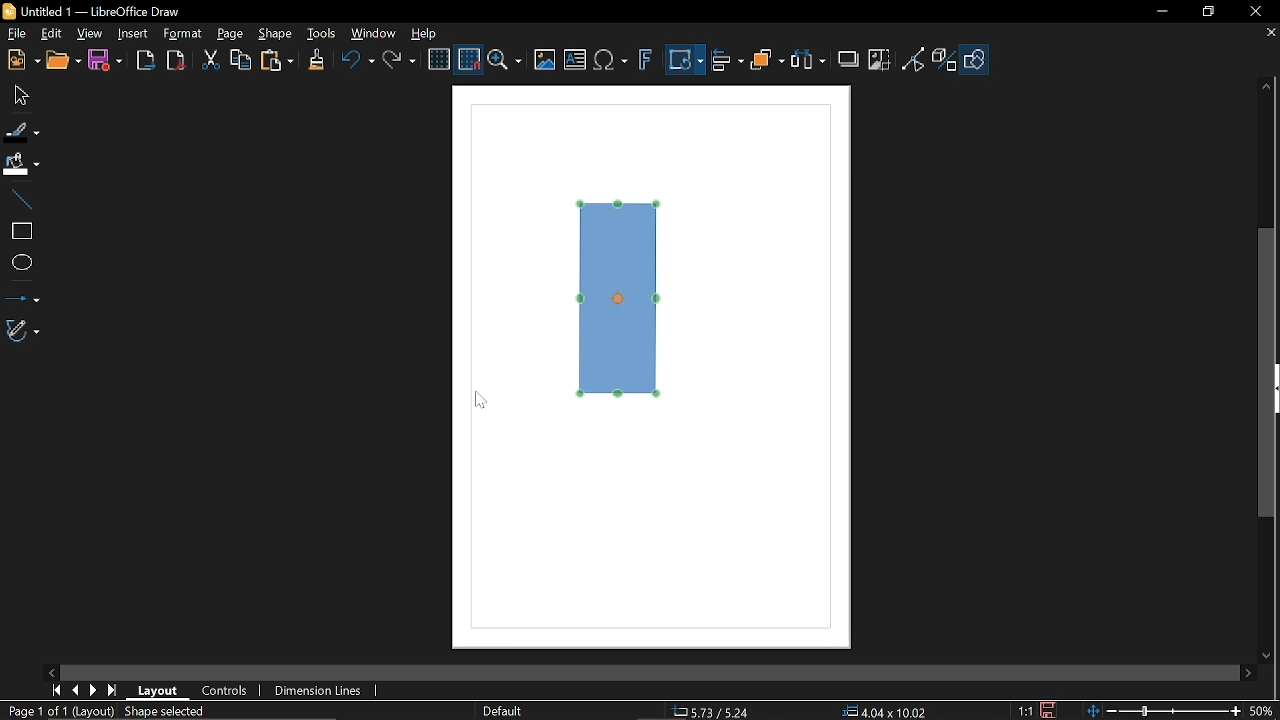  What do you see at coordinates (808, 61) in the screenshot?
I see `Selelct t least three objects to distribute` at bounding box center [808, 61].